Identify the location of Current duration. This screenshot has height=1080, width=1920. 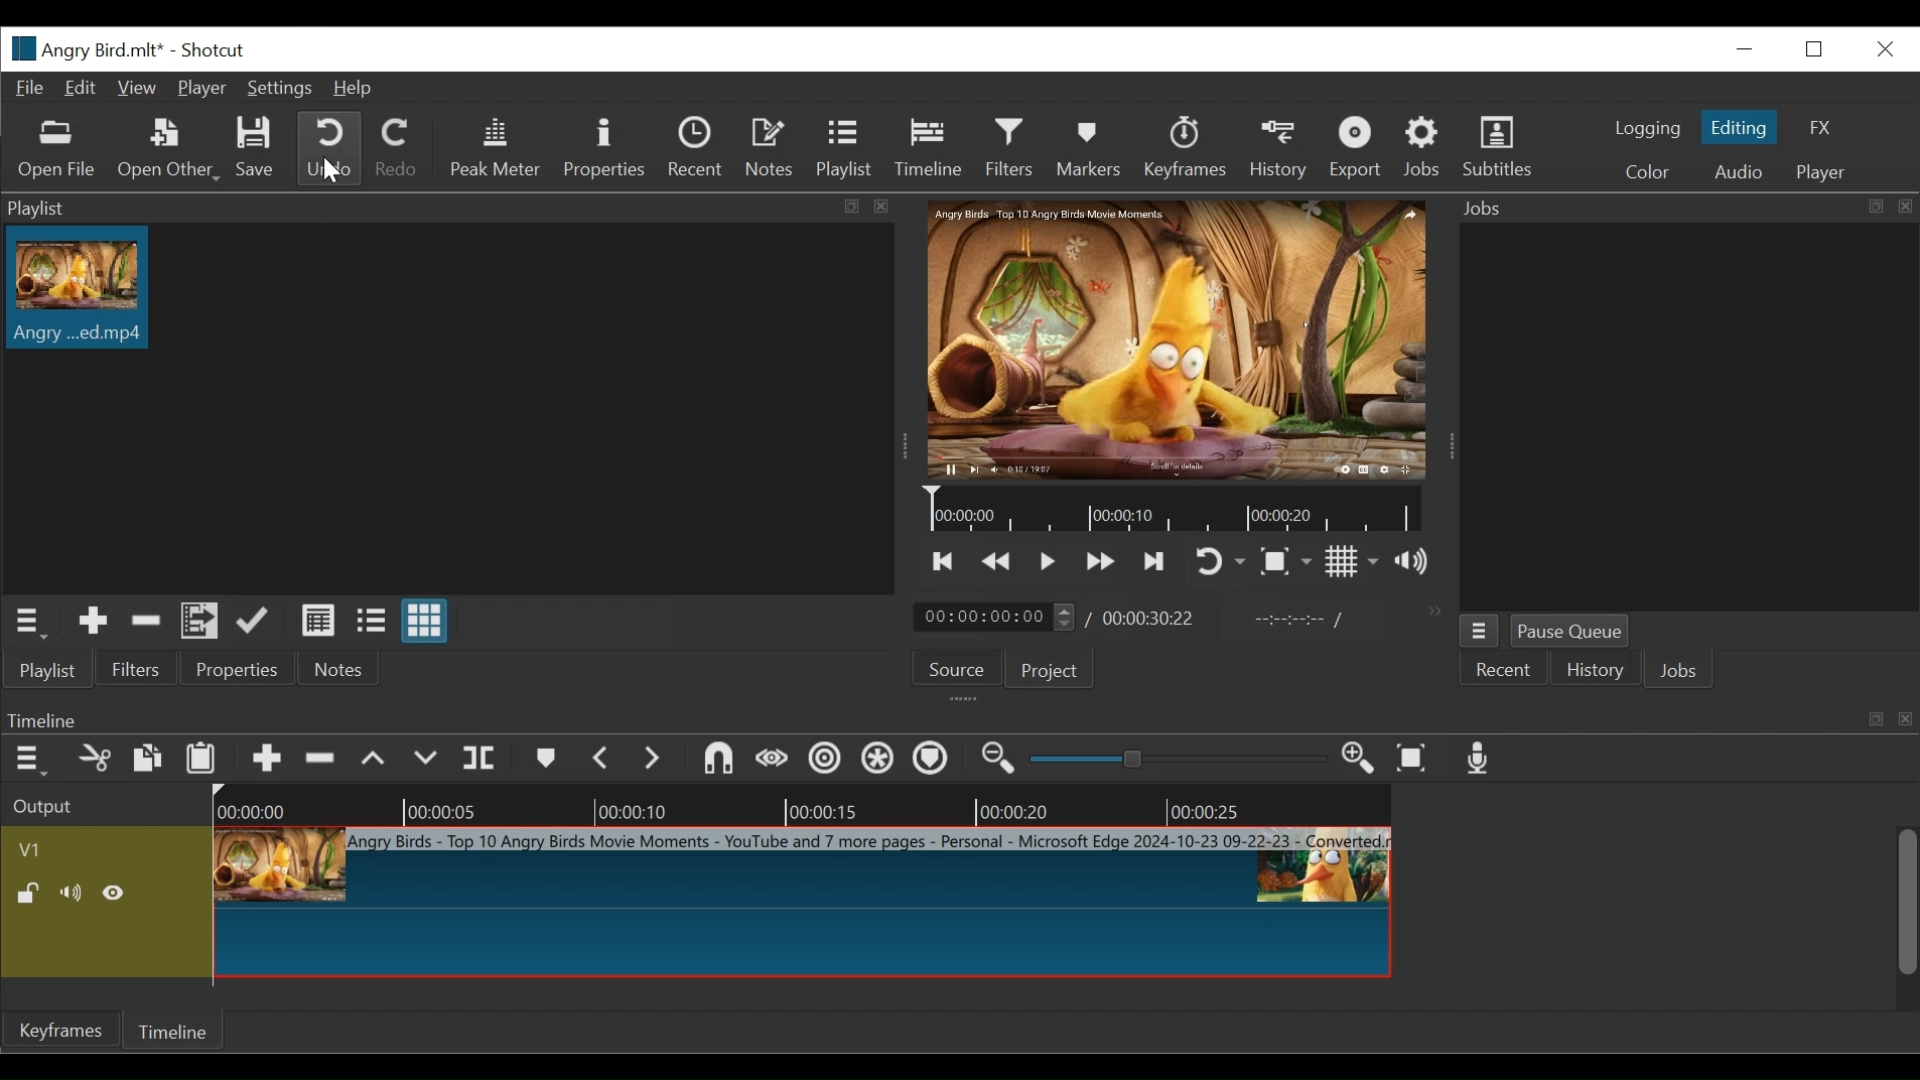
(995, 617).